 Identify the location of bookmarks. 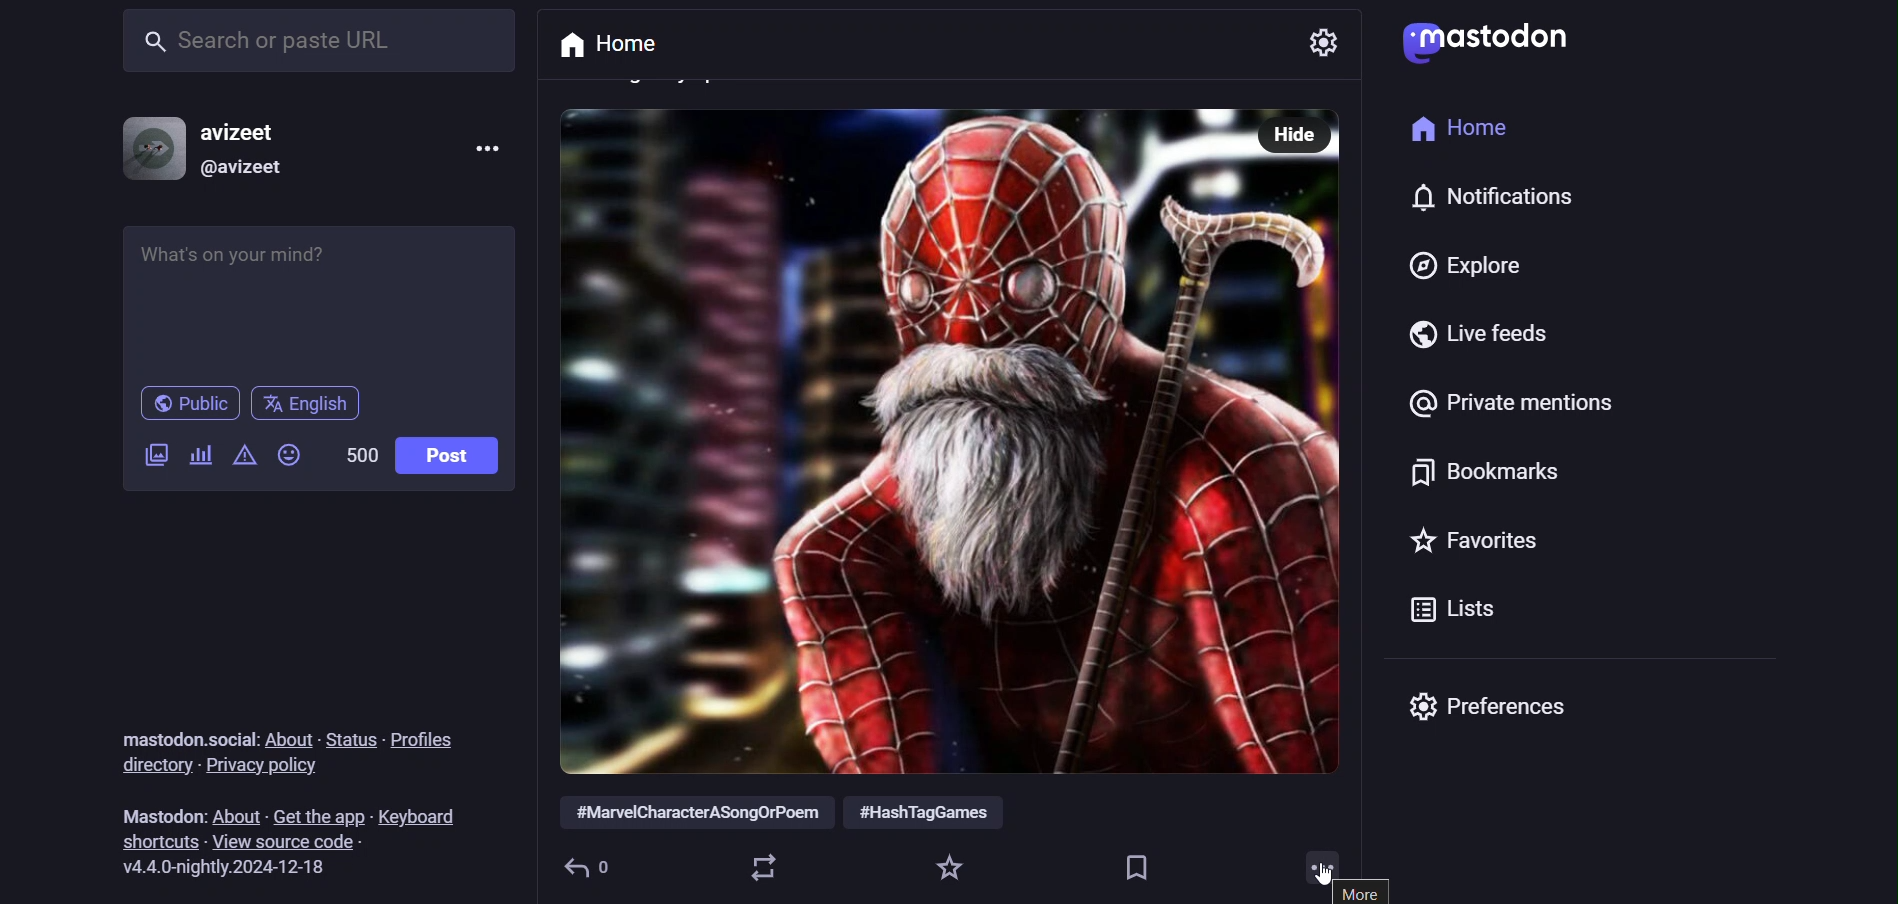
(1489, 479).